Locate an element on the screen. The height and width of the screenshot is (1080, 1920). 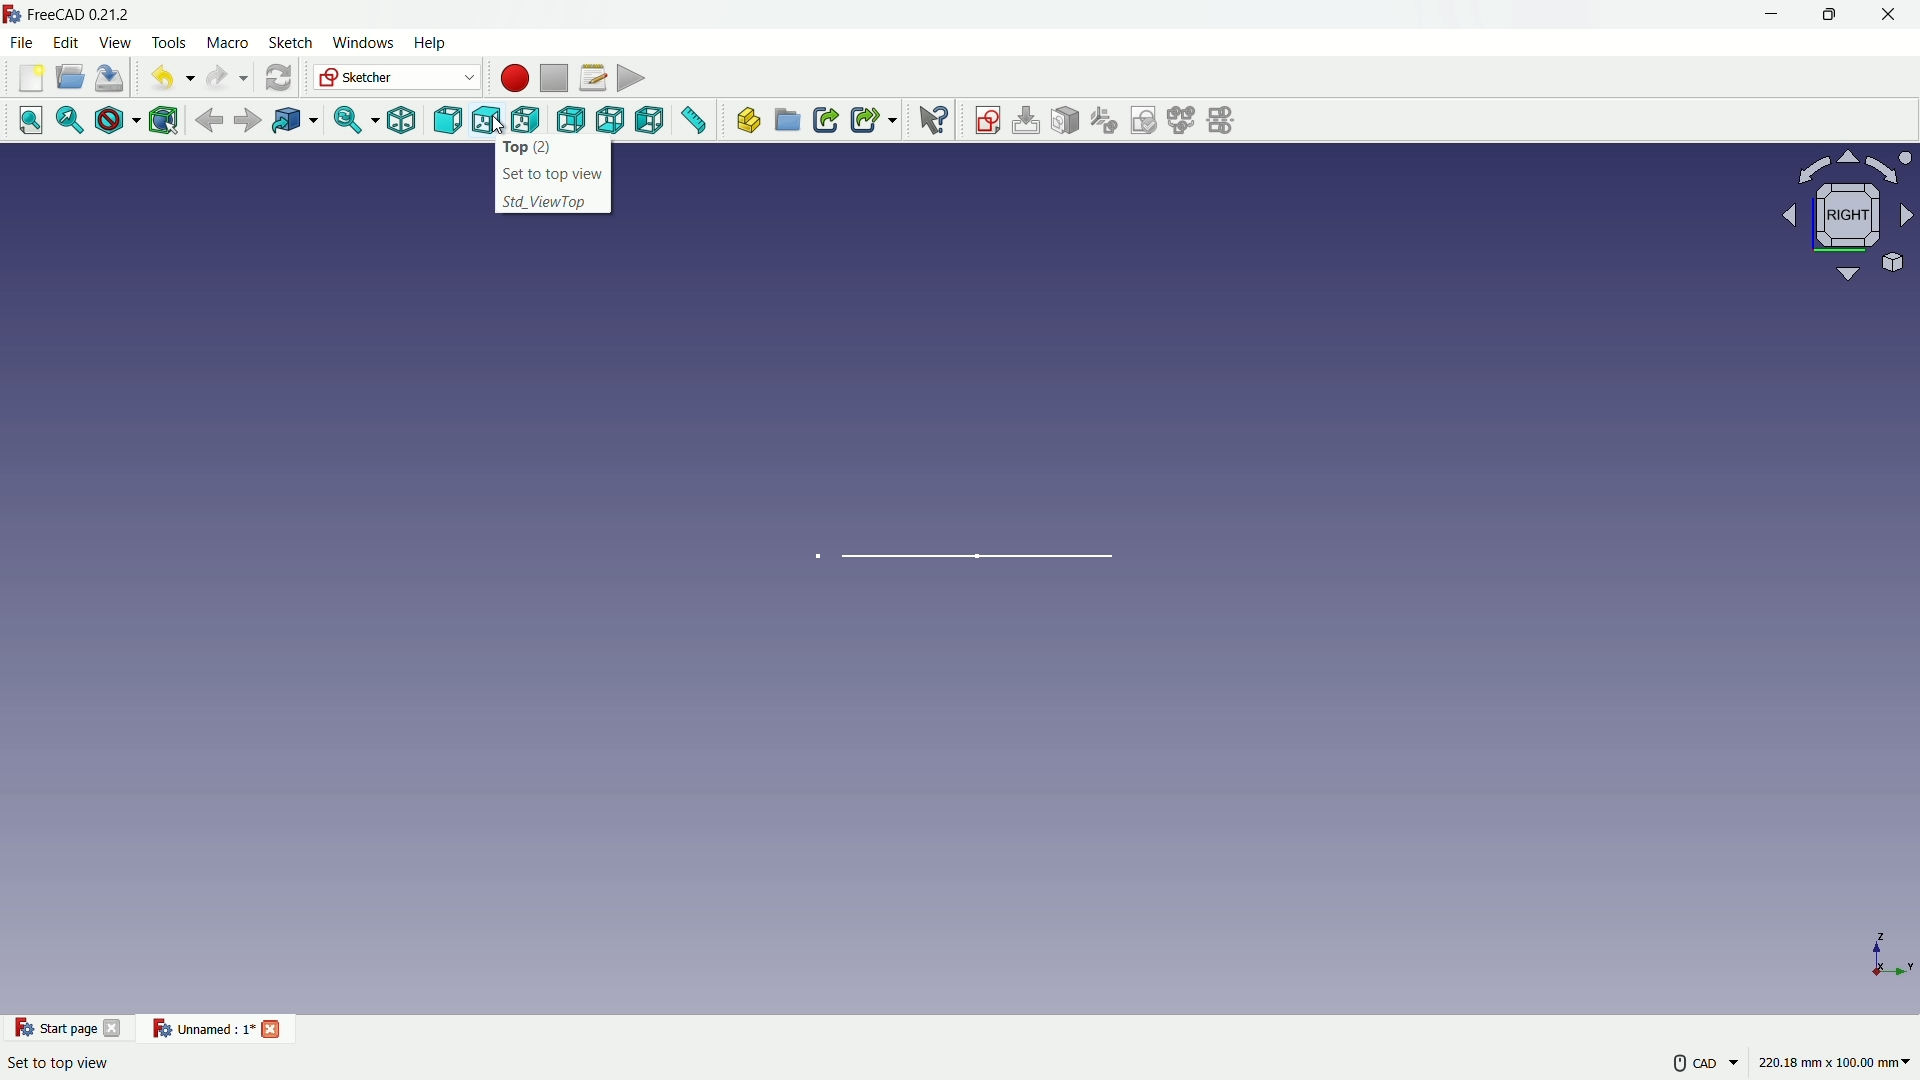
measure distance is located at coordinates (697, 122).